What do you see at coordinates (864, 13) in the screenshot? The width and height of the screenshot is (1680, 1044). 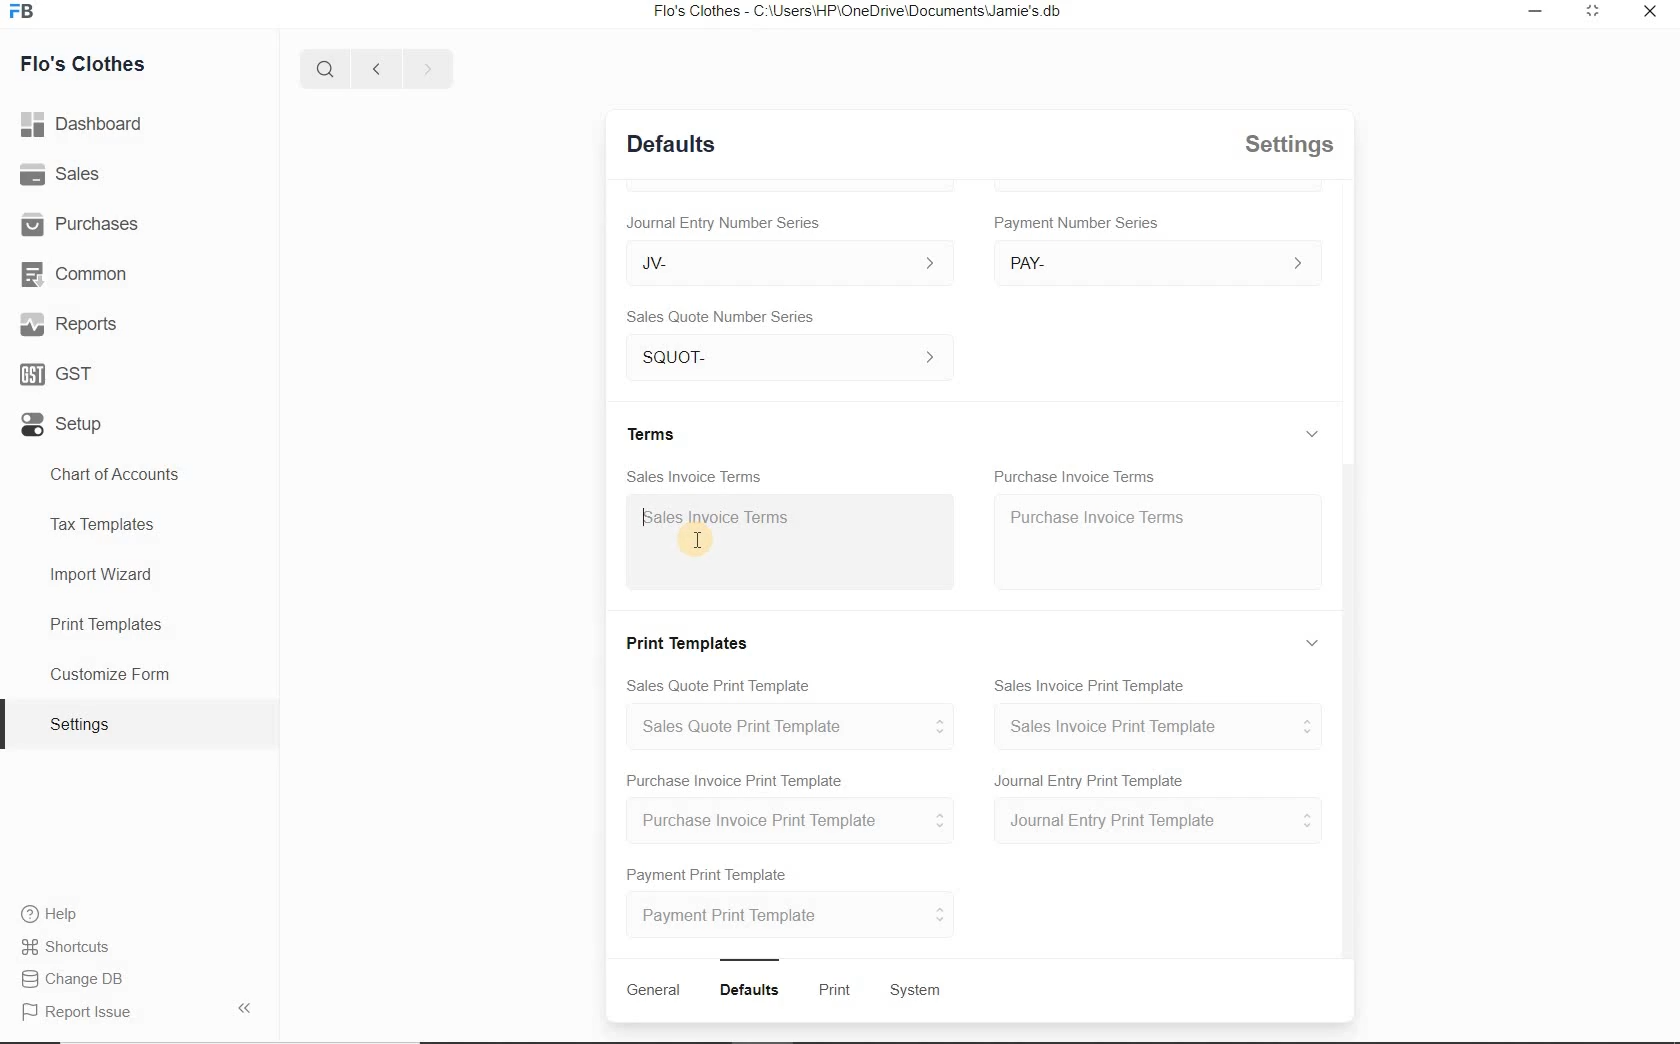 I see `Flo's Clothes - C:\Users\HP\OneDrive\Documents\Jamie's.db` at bounding box center [864, 13].